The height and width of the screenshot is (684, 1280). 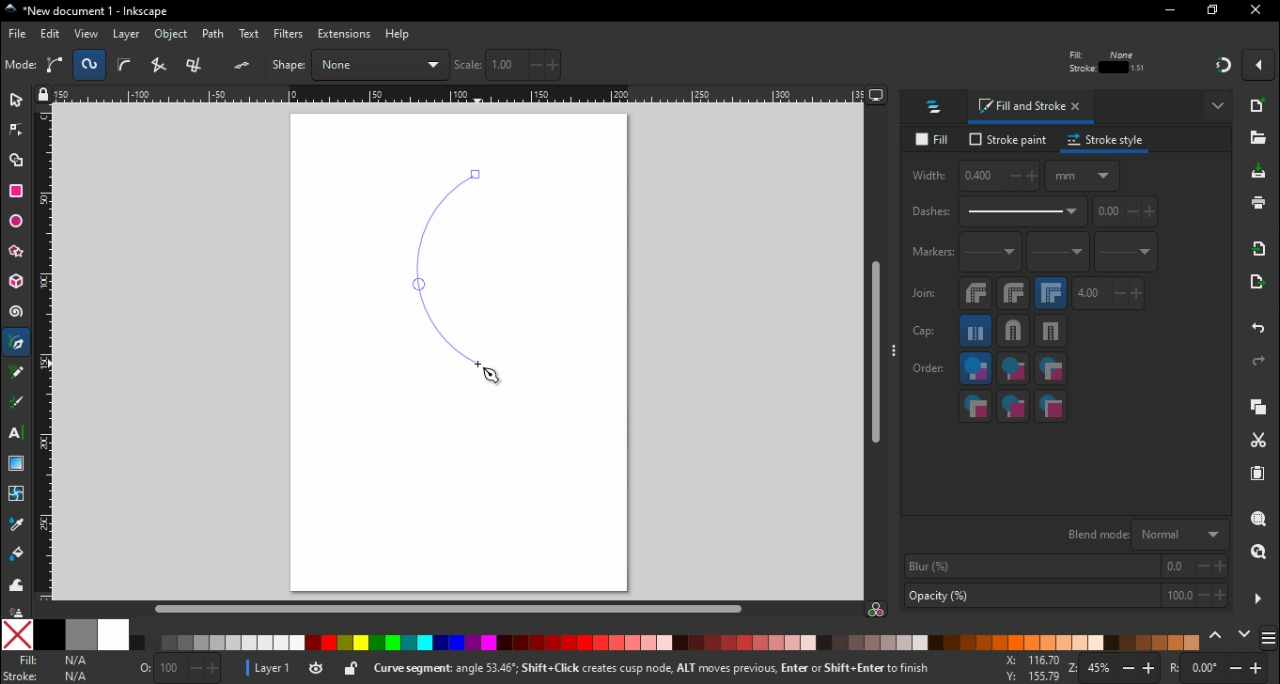 What do you see at coordinates (878, 610) in the screenshot?
I see `color manager mode` at bounding box center [878, 610].